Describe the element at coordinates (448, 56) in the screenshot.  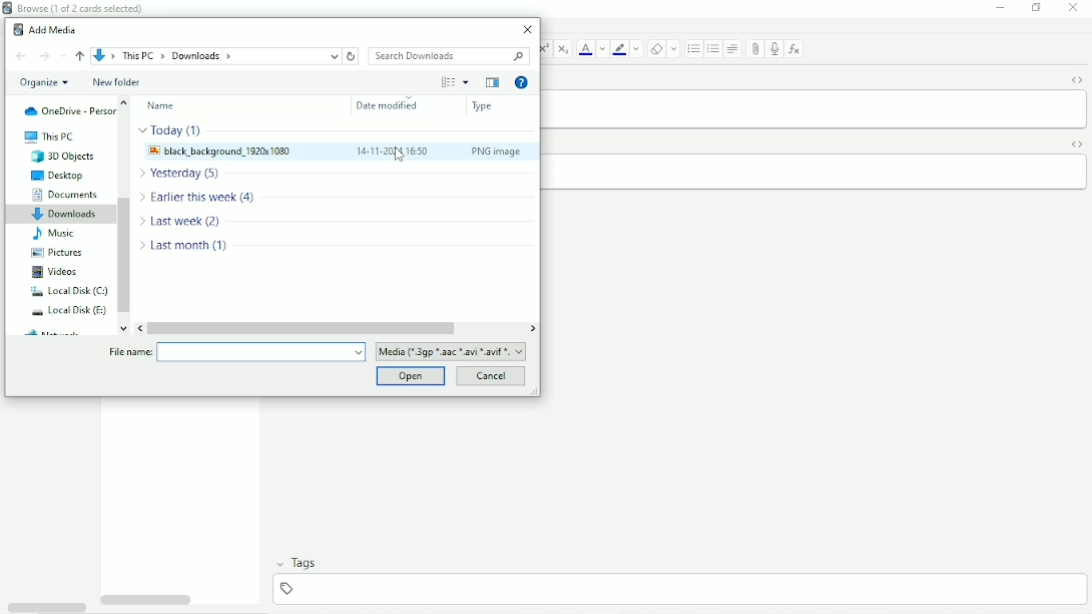
I see `Search Downloads` at that location.